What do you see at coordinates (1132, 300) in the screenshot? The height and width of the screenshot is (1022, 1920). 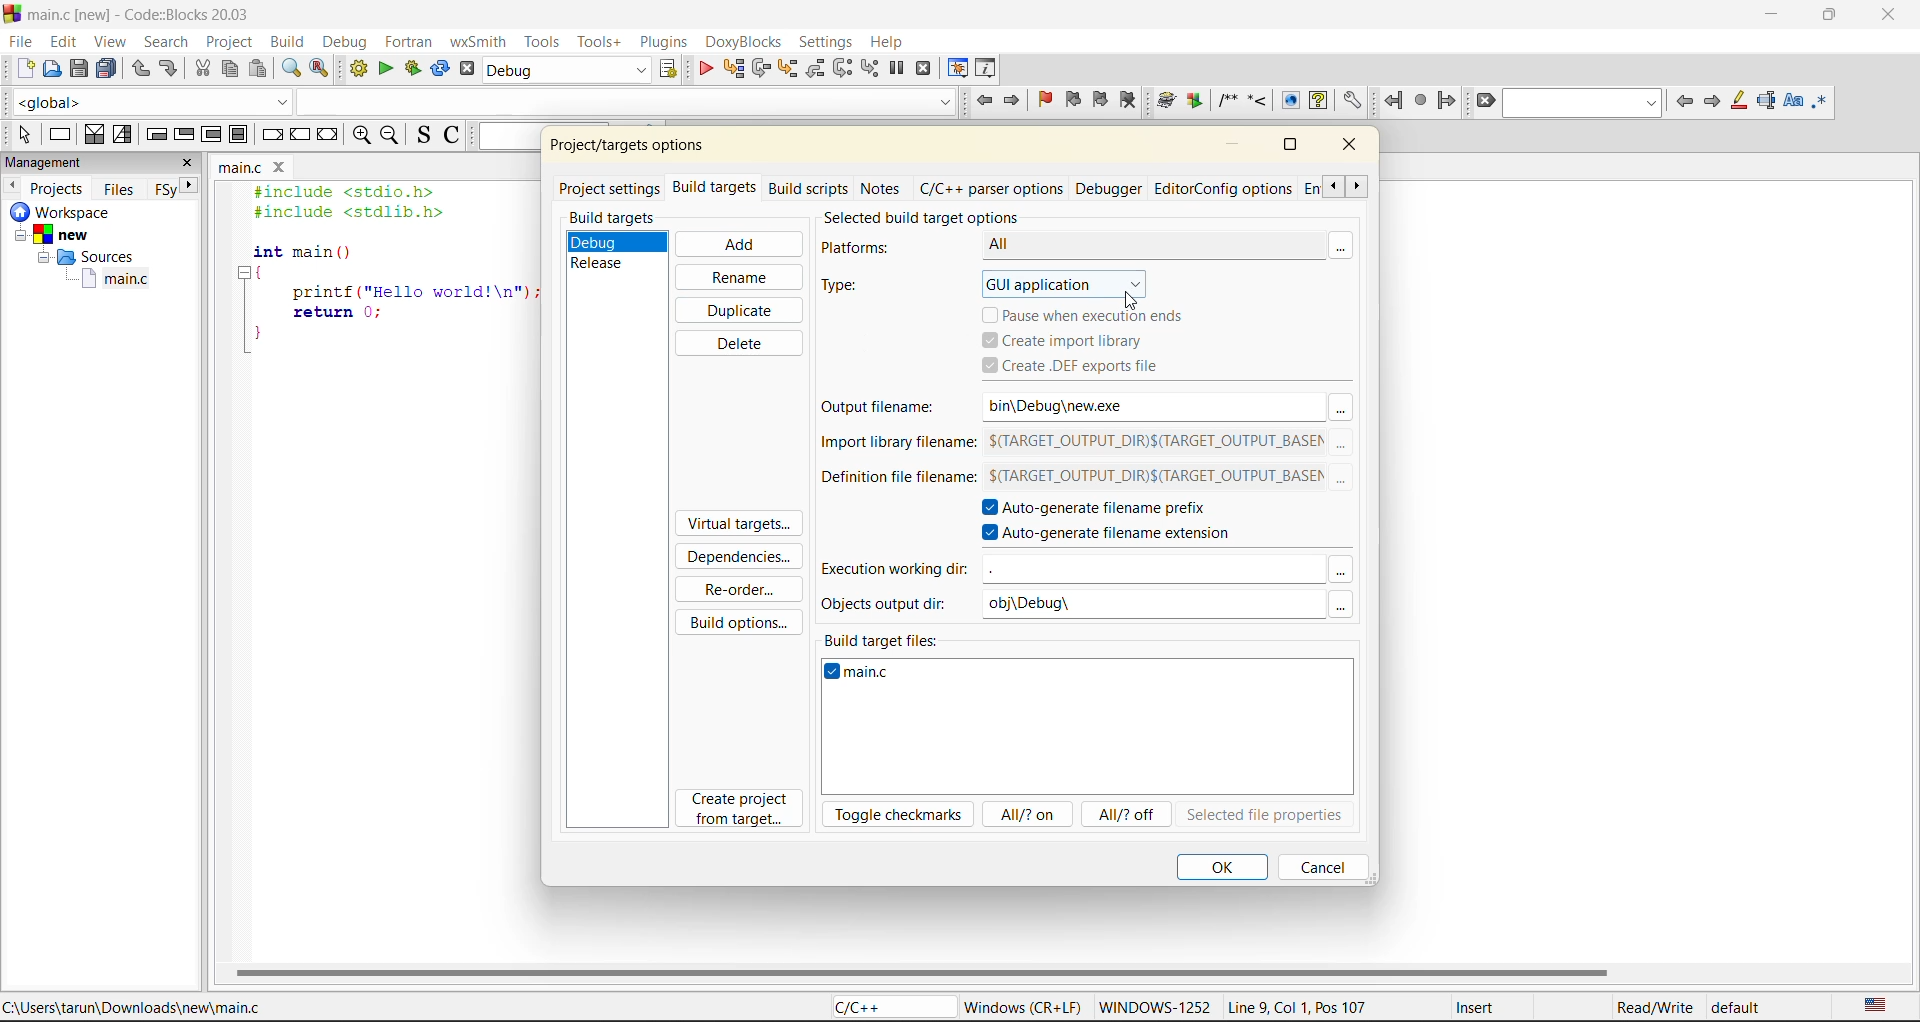 I see `Cursor` at bounding box center [1132, 300].